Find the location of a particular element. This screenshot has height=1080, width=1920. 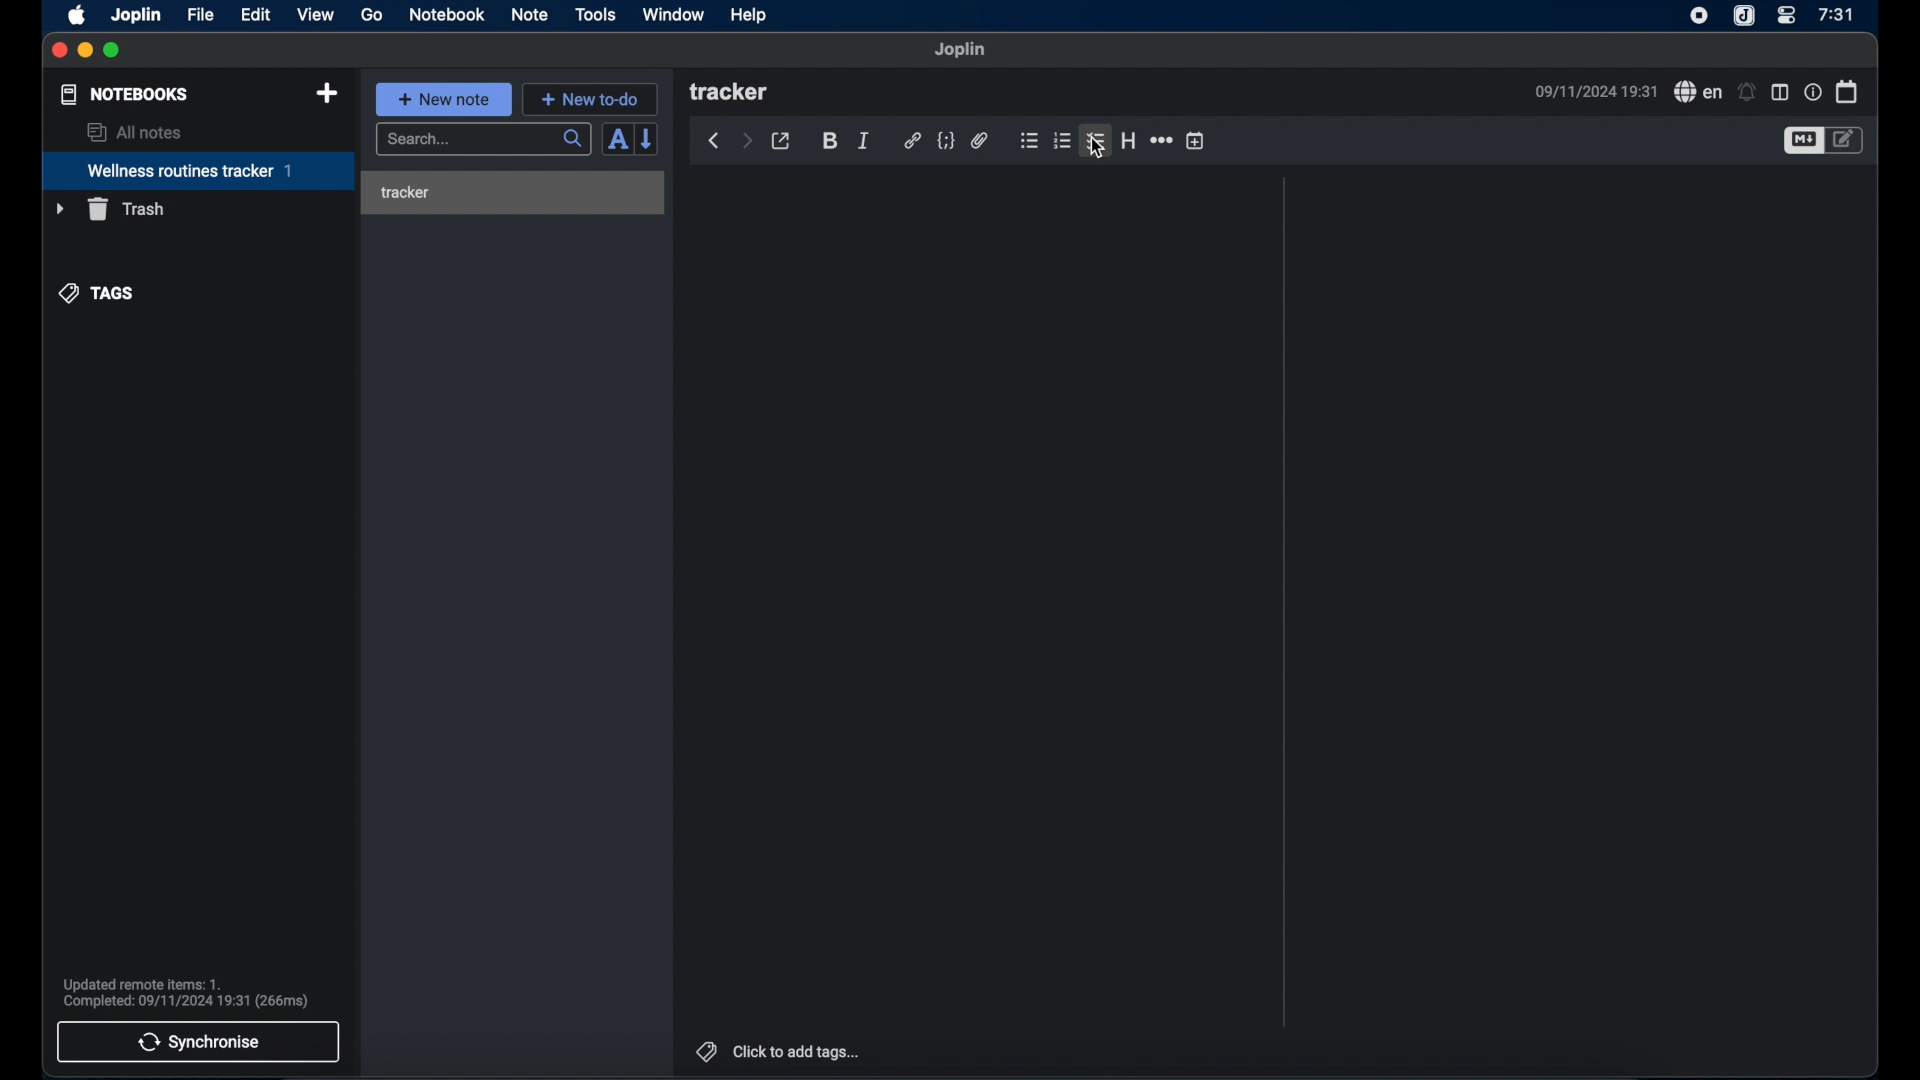

joplin is located at coordinates (137, 16).